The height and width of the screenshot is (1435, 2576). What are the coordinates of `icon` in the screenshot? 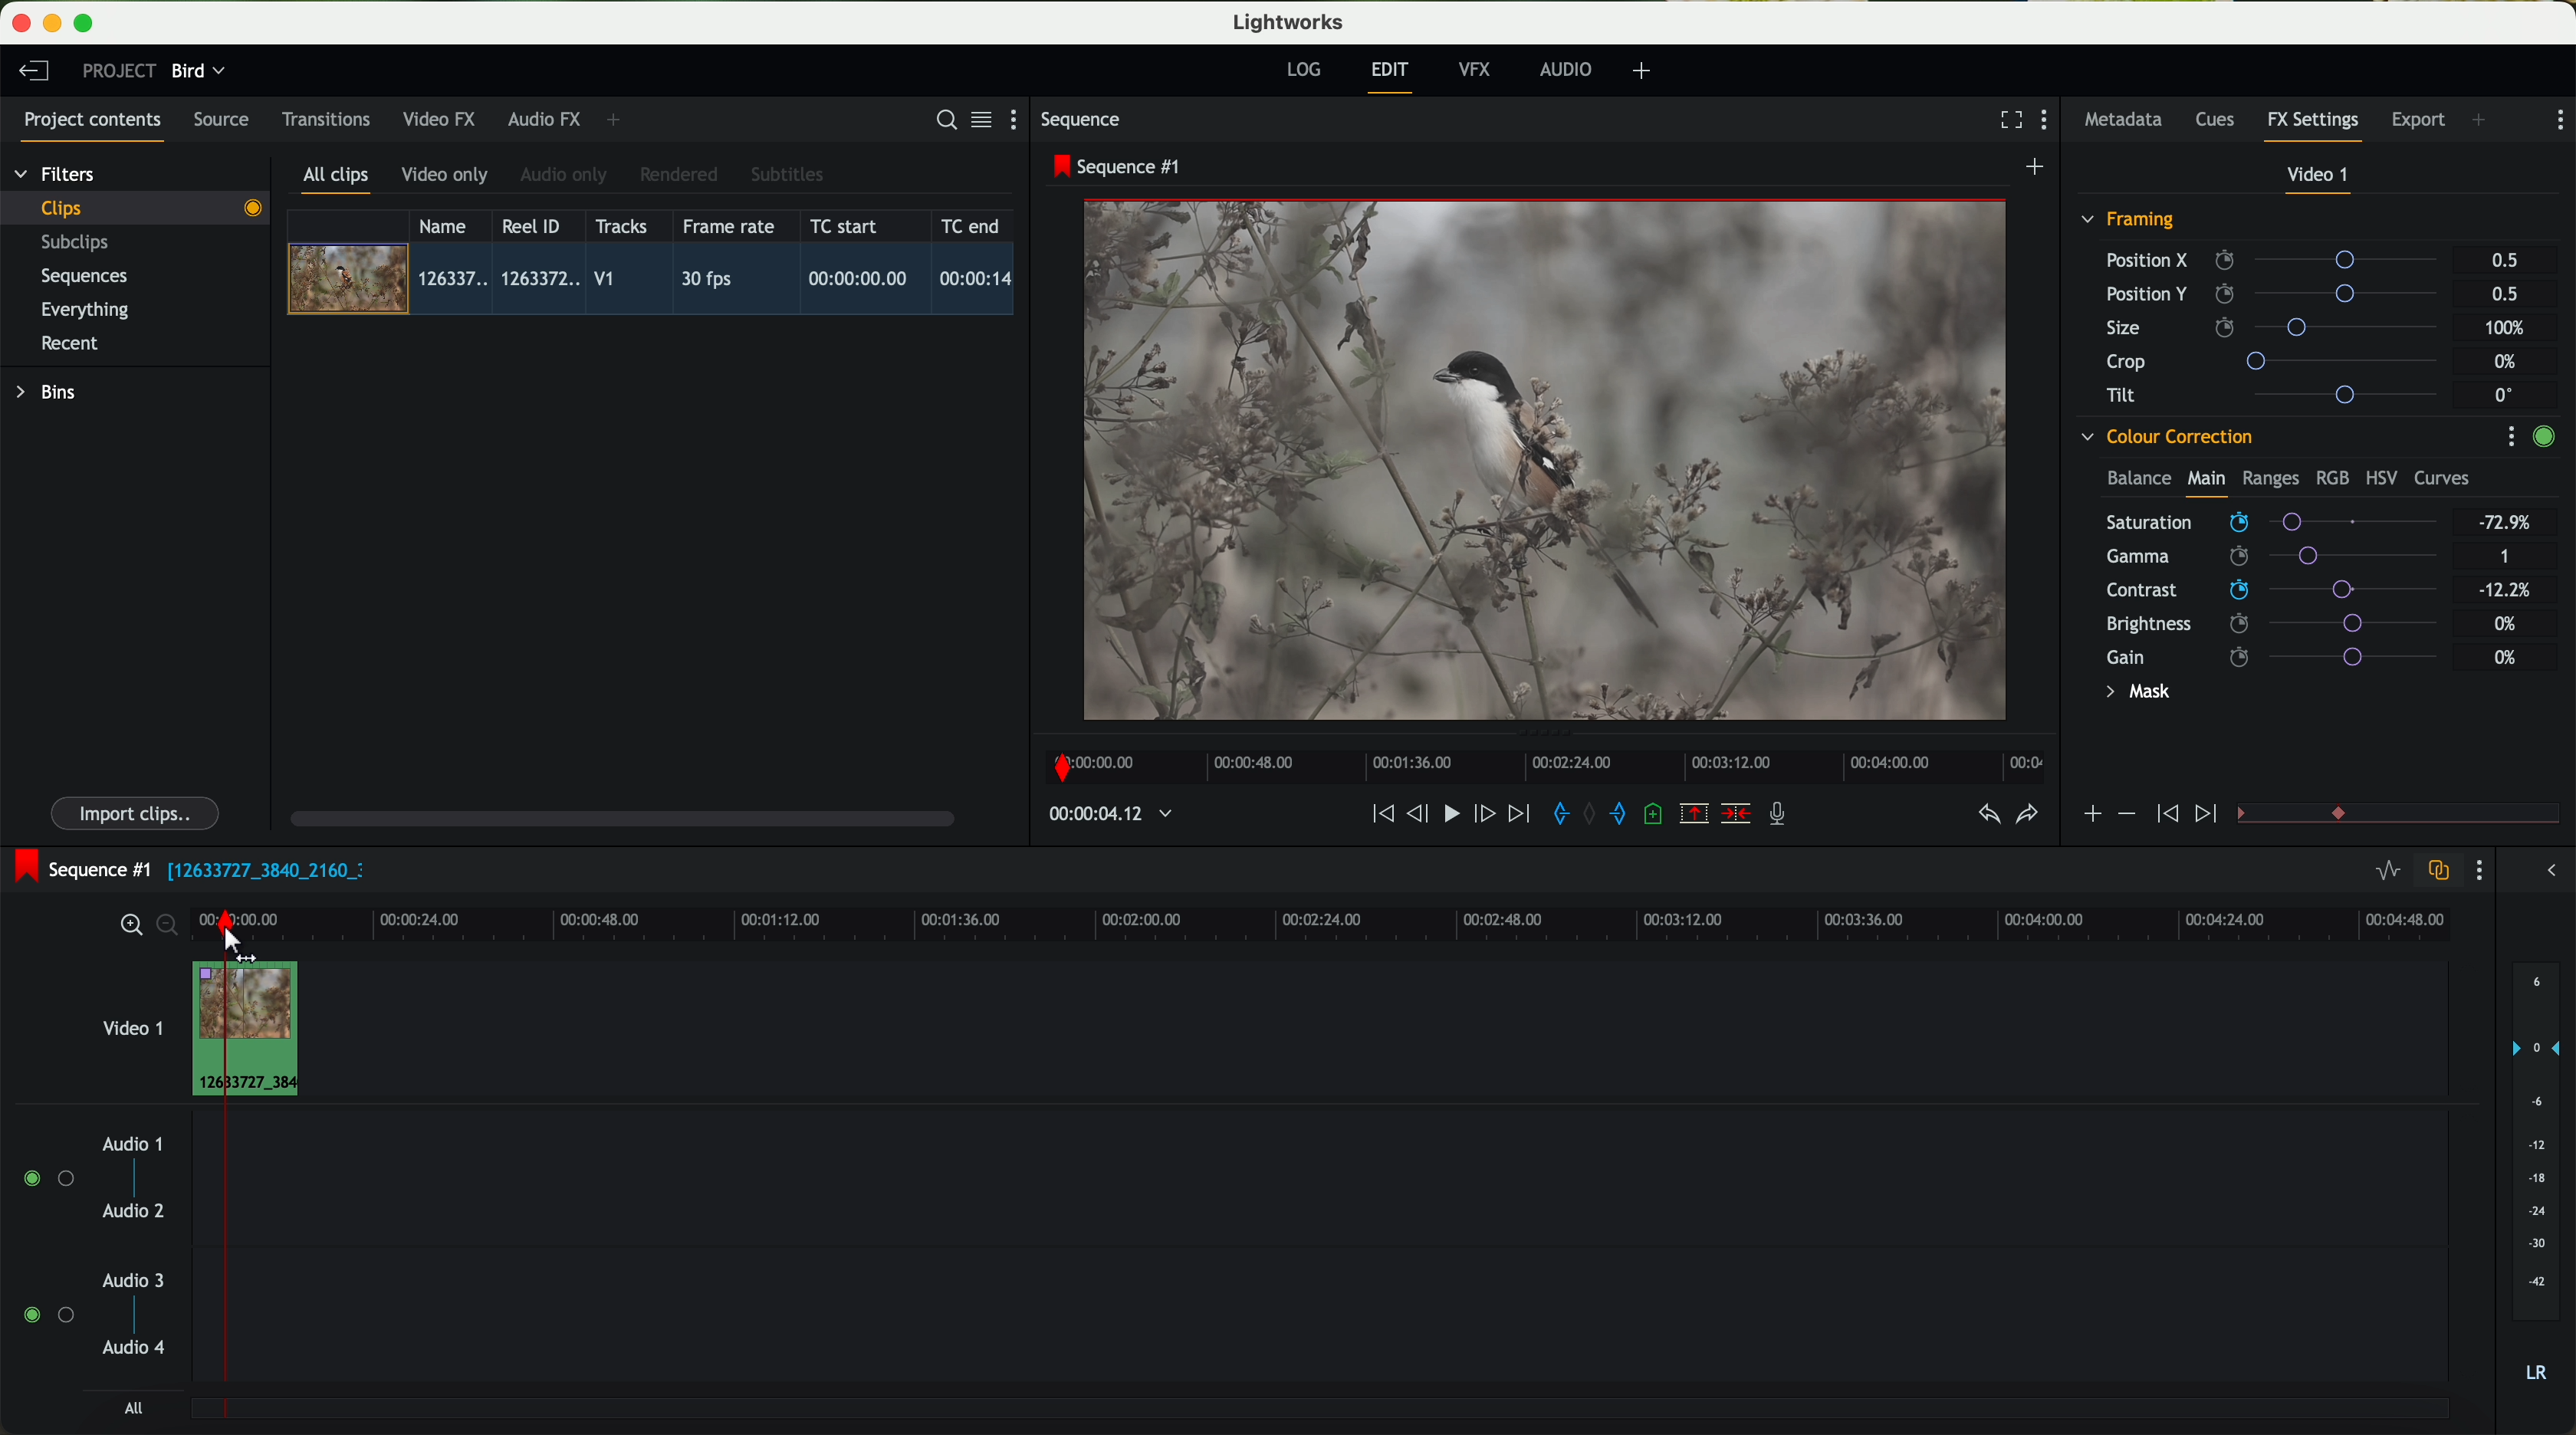 It's located at (2091, 816).